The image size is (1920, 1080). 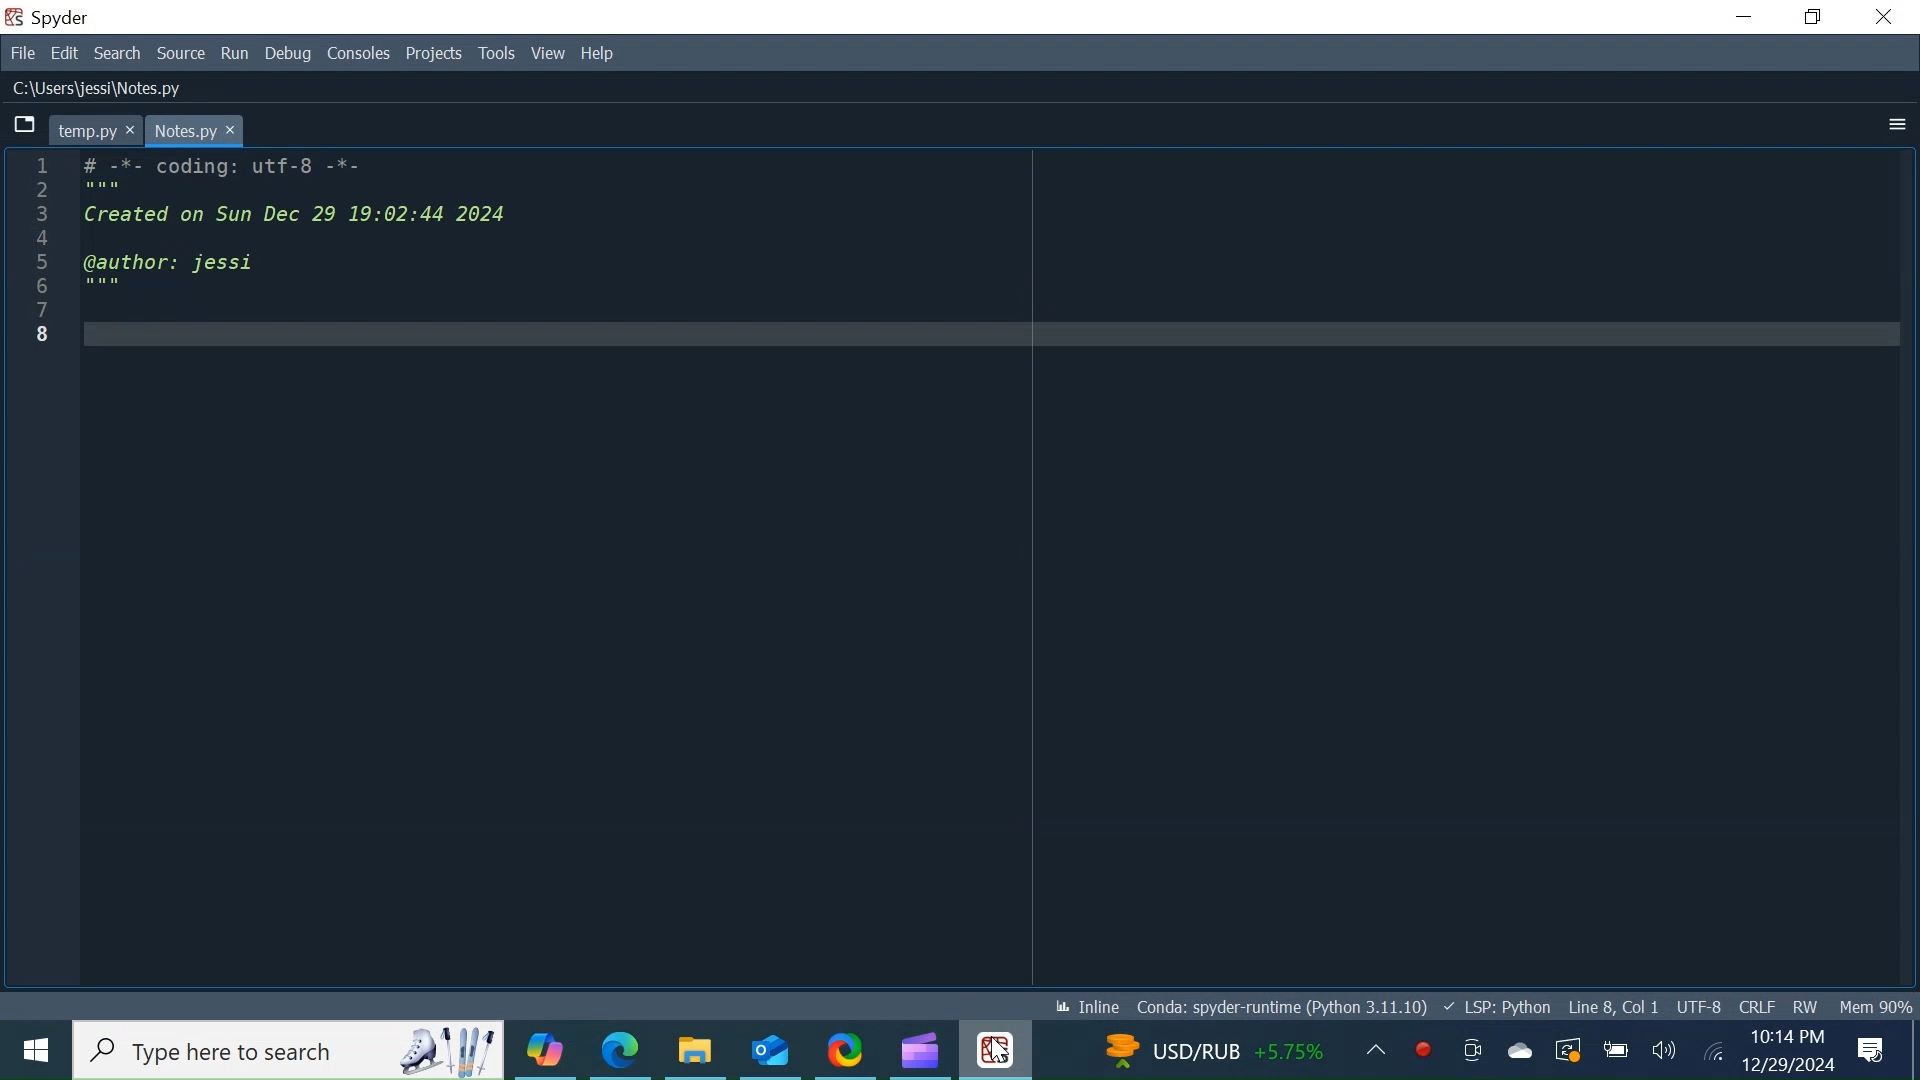 I want to click on Outlook Desktop Icon, so click(x=771, y=1048).